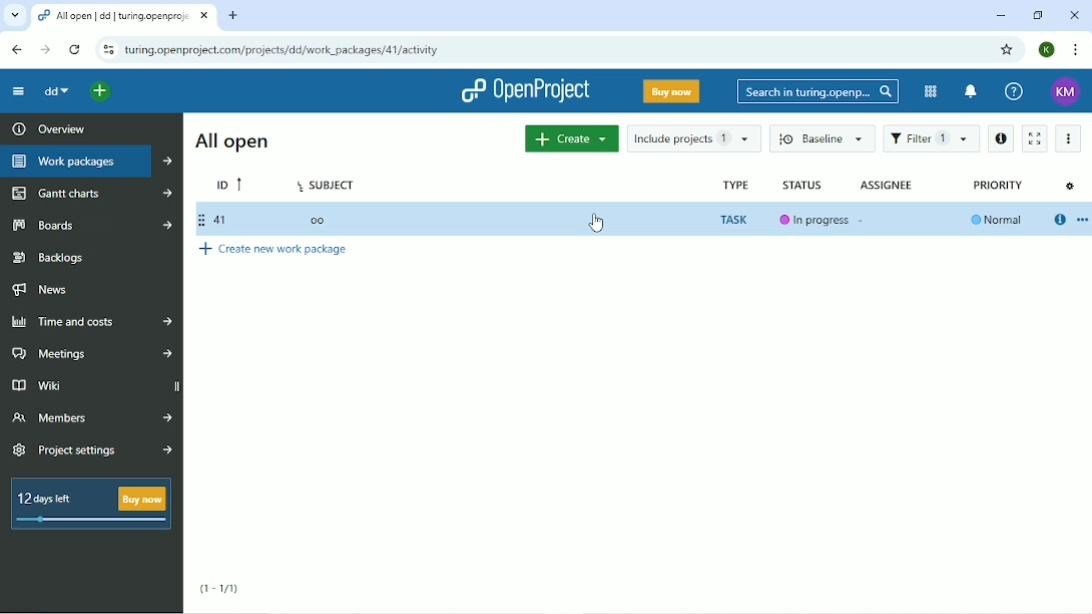 The width and height of the screenshot is (1092, 614). I want to click on Help, so click(1014, 90).